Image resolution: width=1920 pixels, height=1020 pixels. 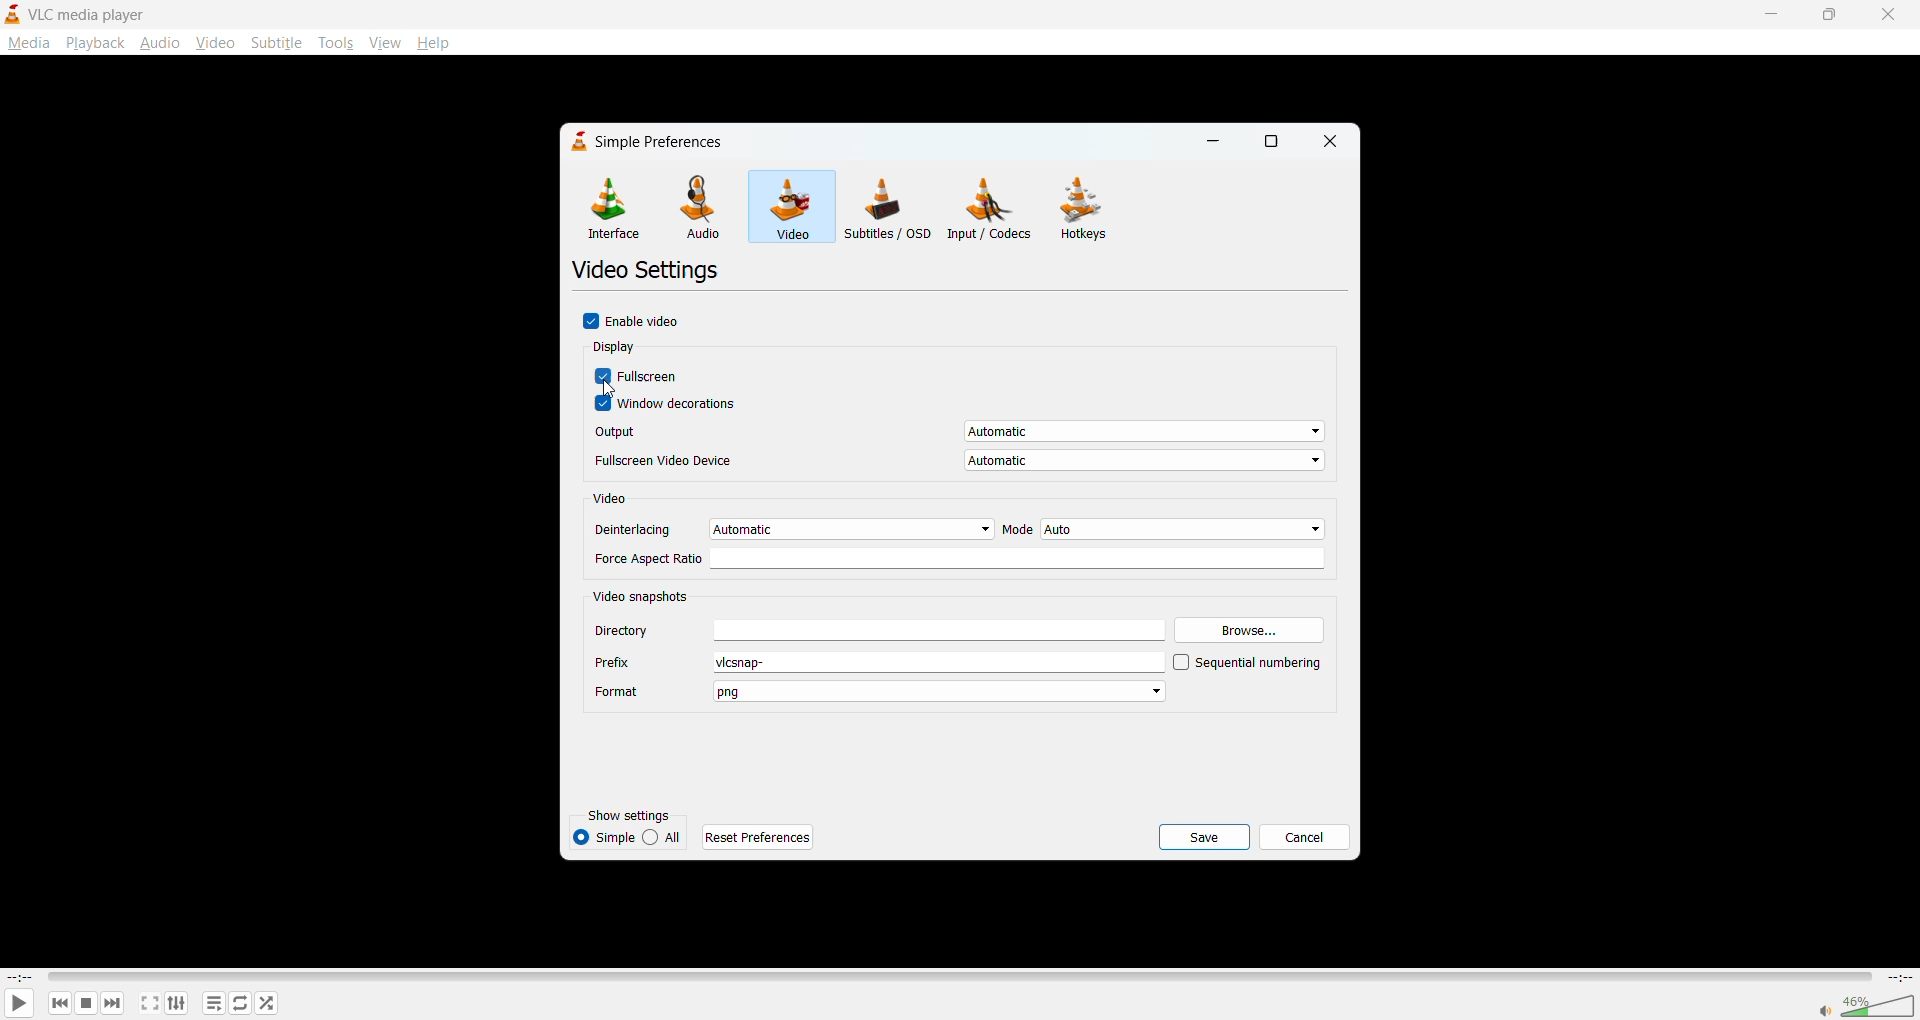 I want to click on settings, so click(x=173, y=1005).